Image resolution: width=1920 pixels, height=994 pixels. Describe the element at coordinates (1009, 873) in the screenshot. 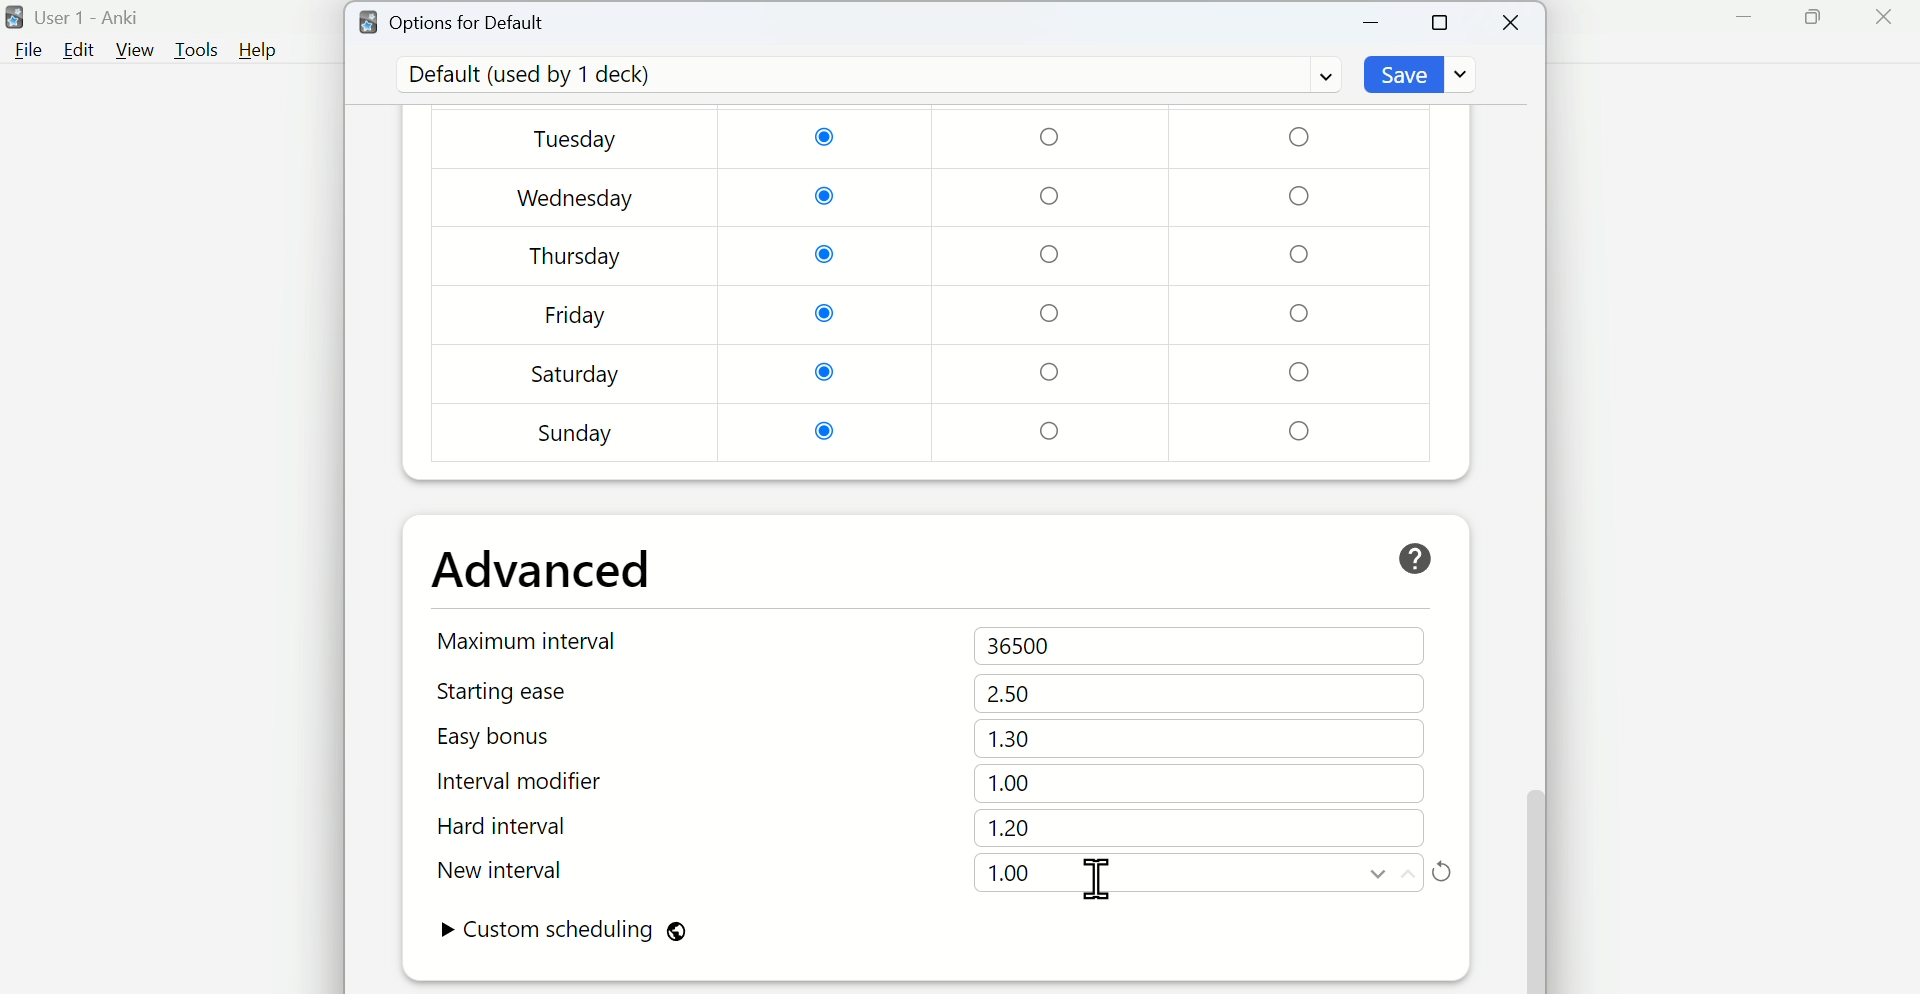

I see `1.00` at that location.